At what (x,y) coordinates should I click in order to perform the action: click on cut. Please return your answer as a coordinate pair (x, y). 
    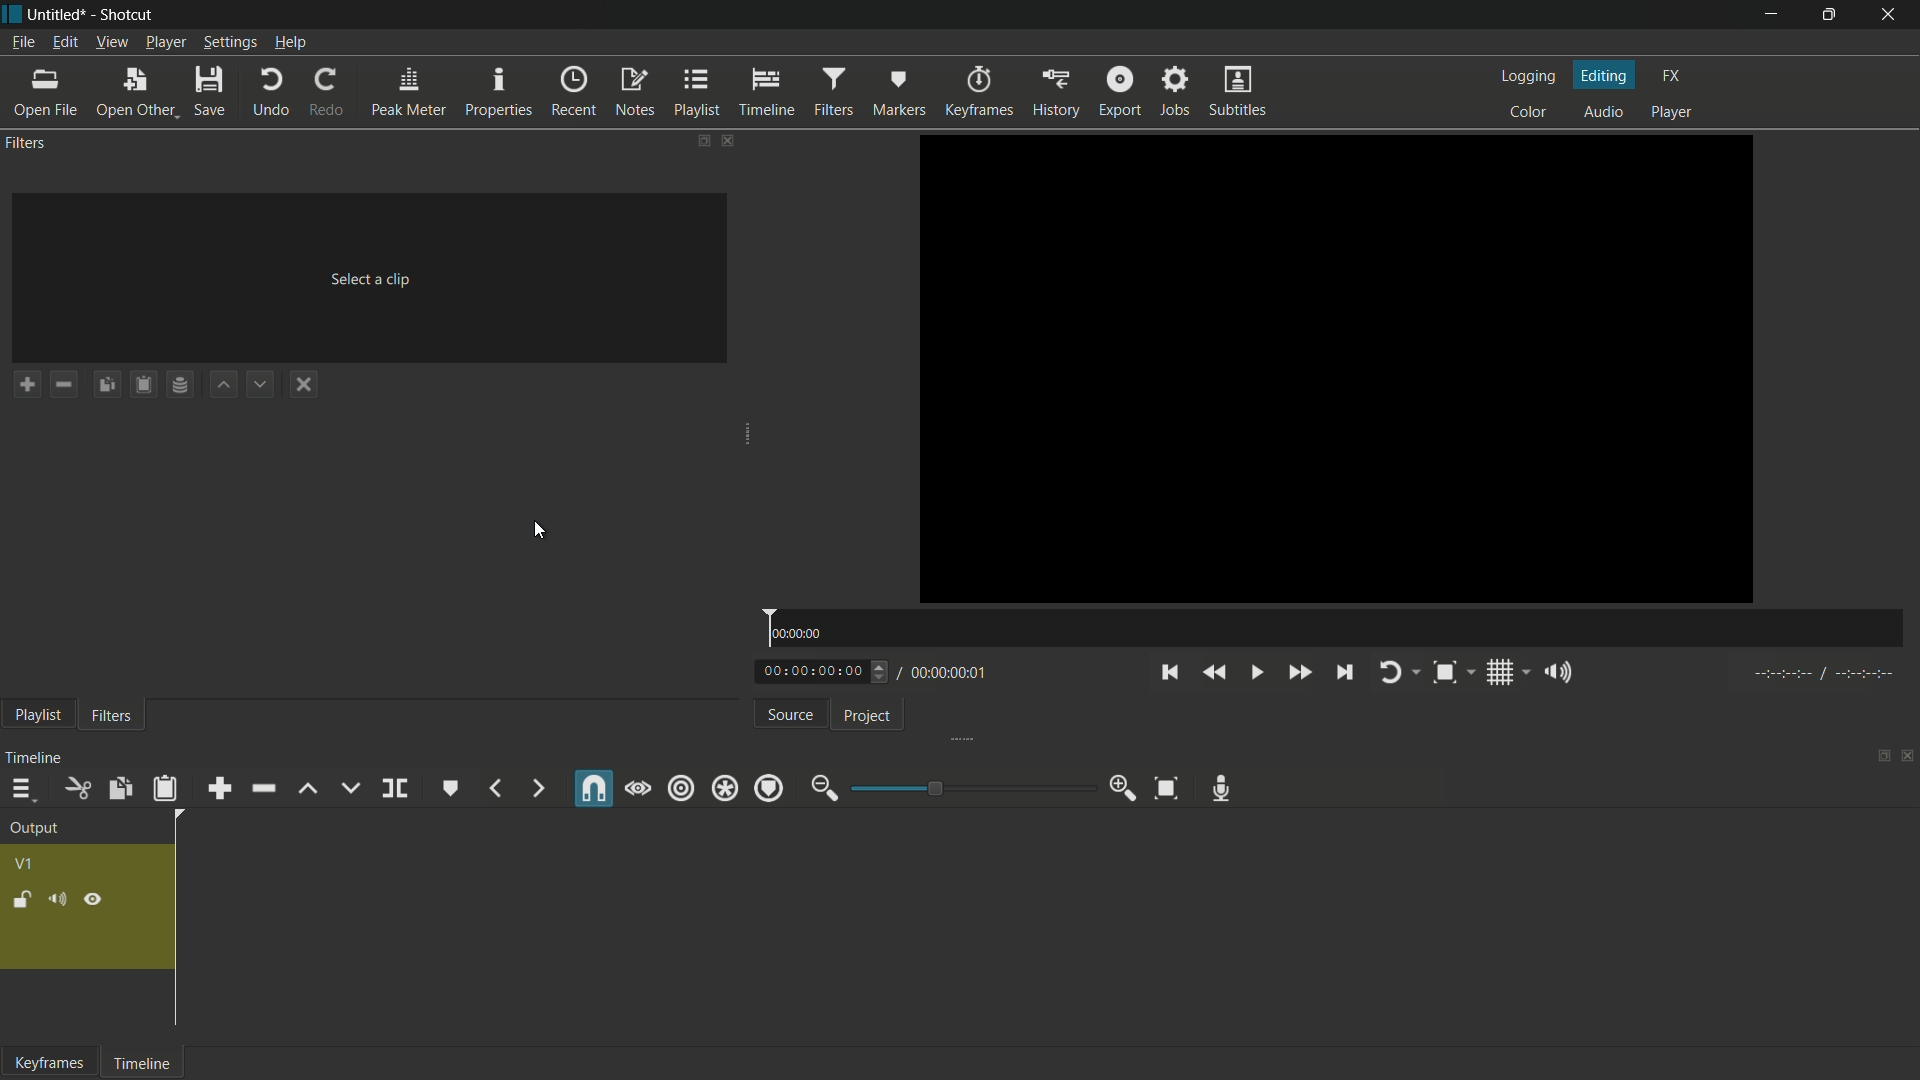
    Looking at the image, I should click on (76, 789).